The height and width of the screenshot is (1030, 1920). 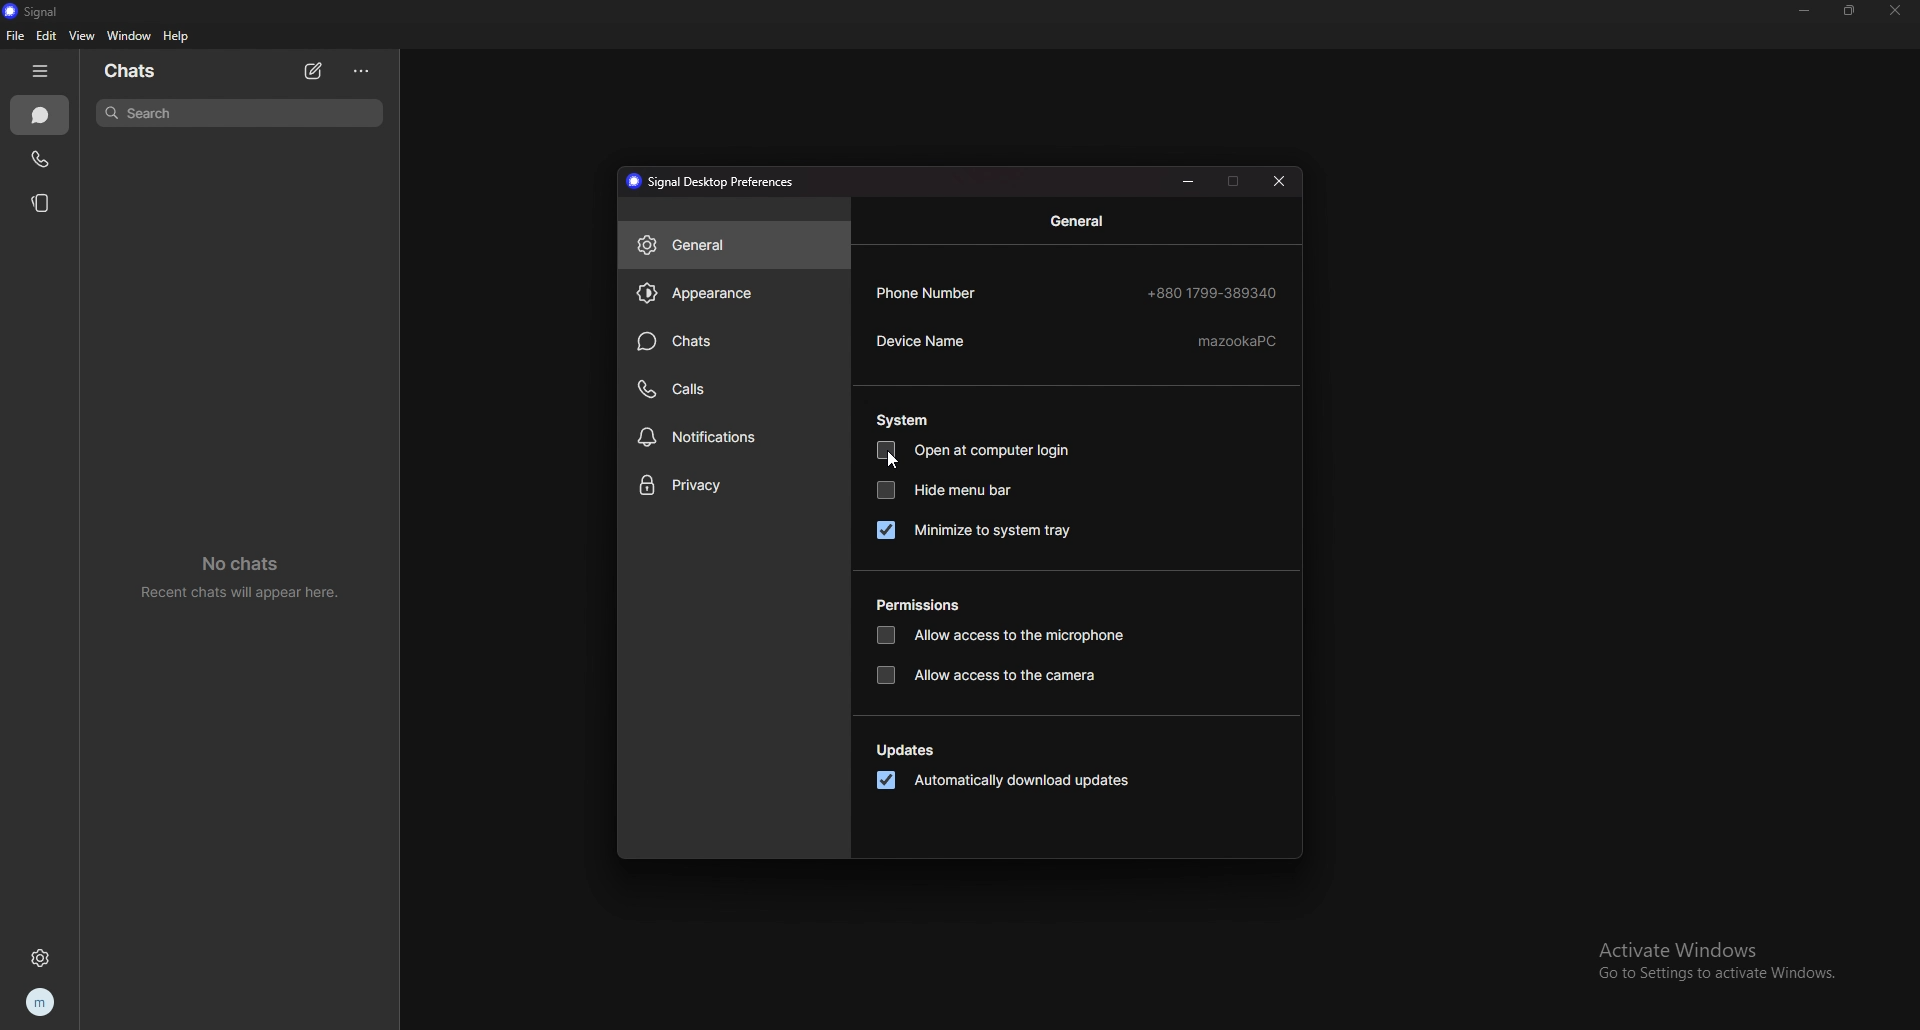 What do you see at coordinates (945, 489) in the screenshot?
I see `hide menu bar` at bounding box center [945, 489].